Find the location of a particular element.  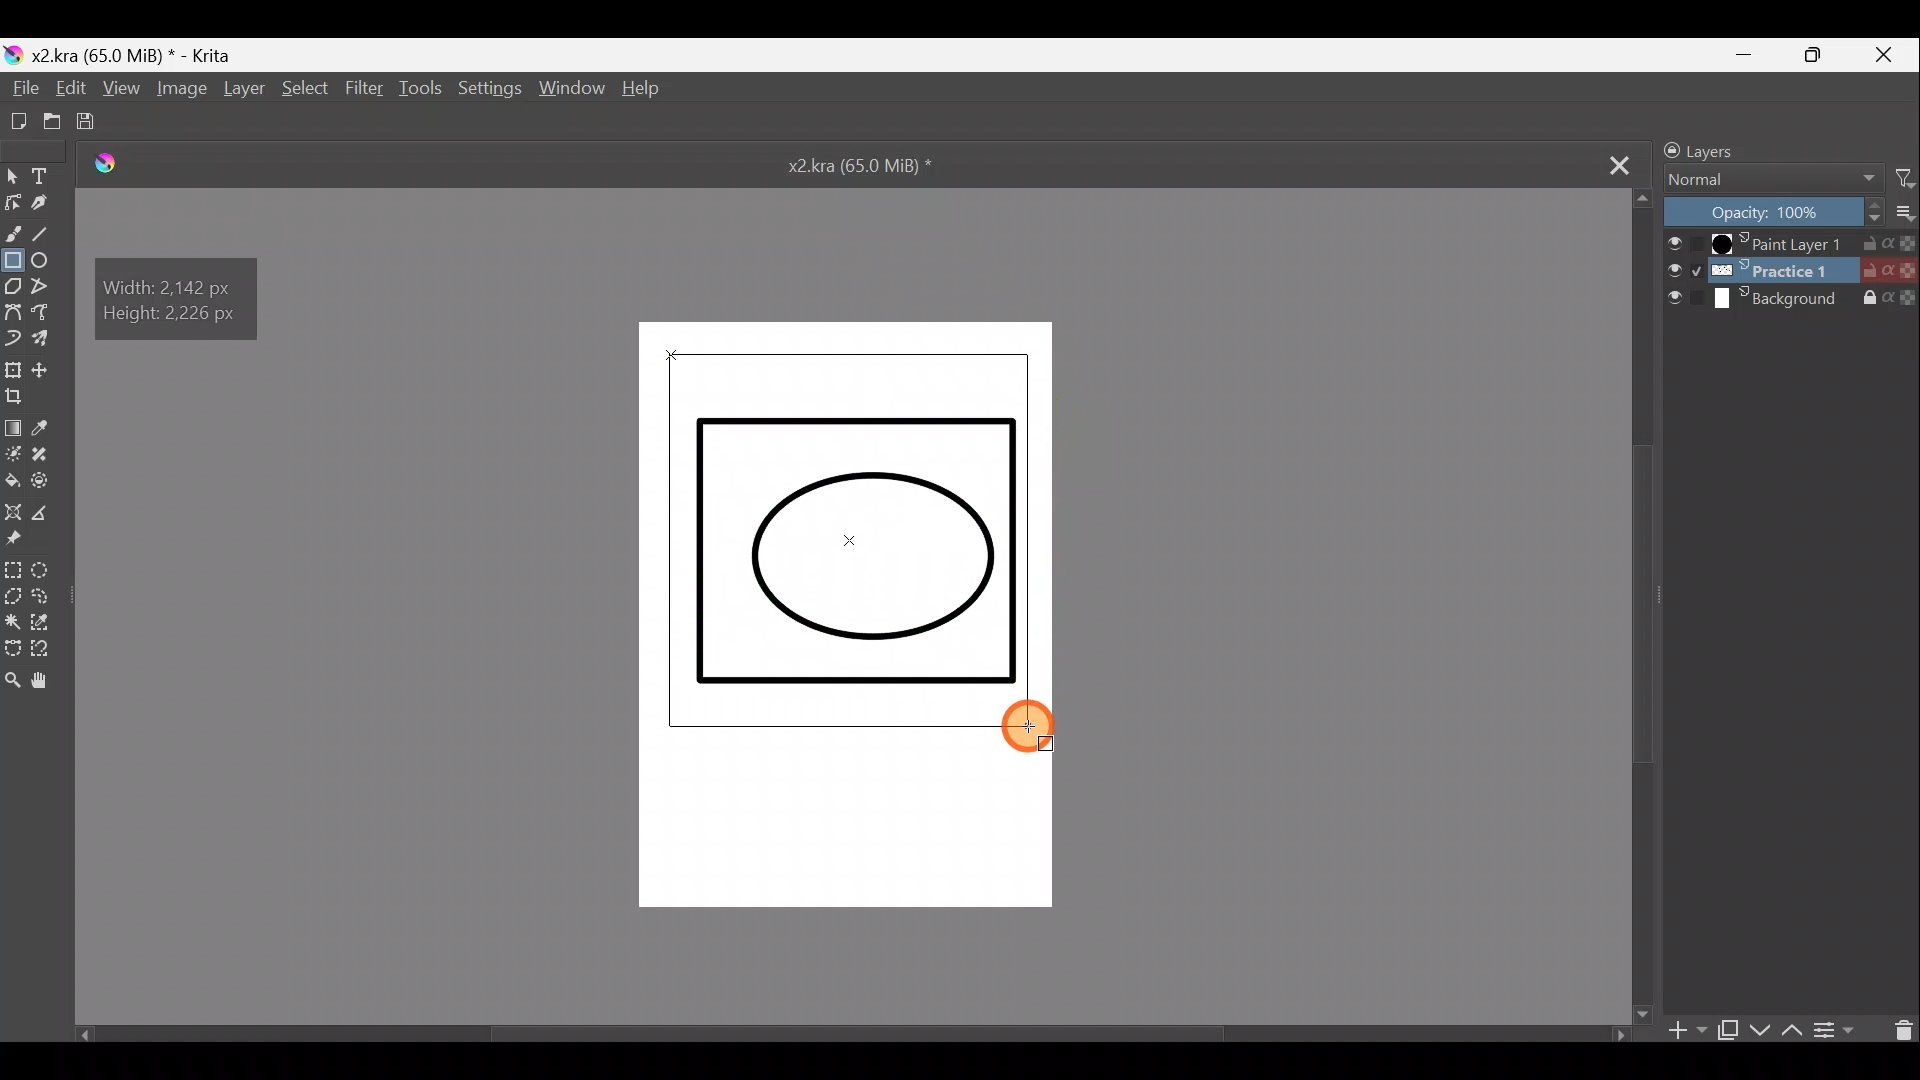

Pan tool is located at coordinates (47, 678).